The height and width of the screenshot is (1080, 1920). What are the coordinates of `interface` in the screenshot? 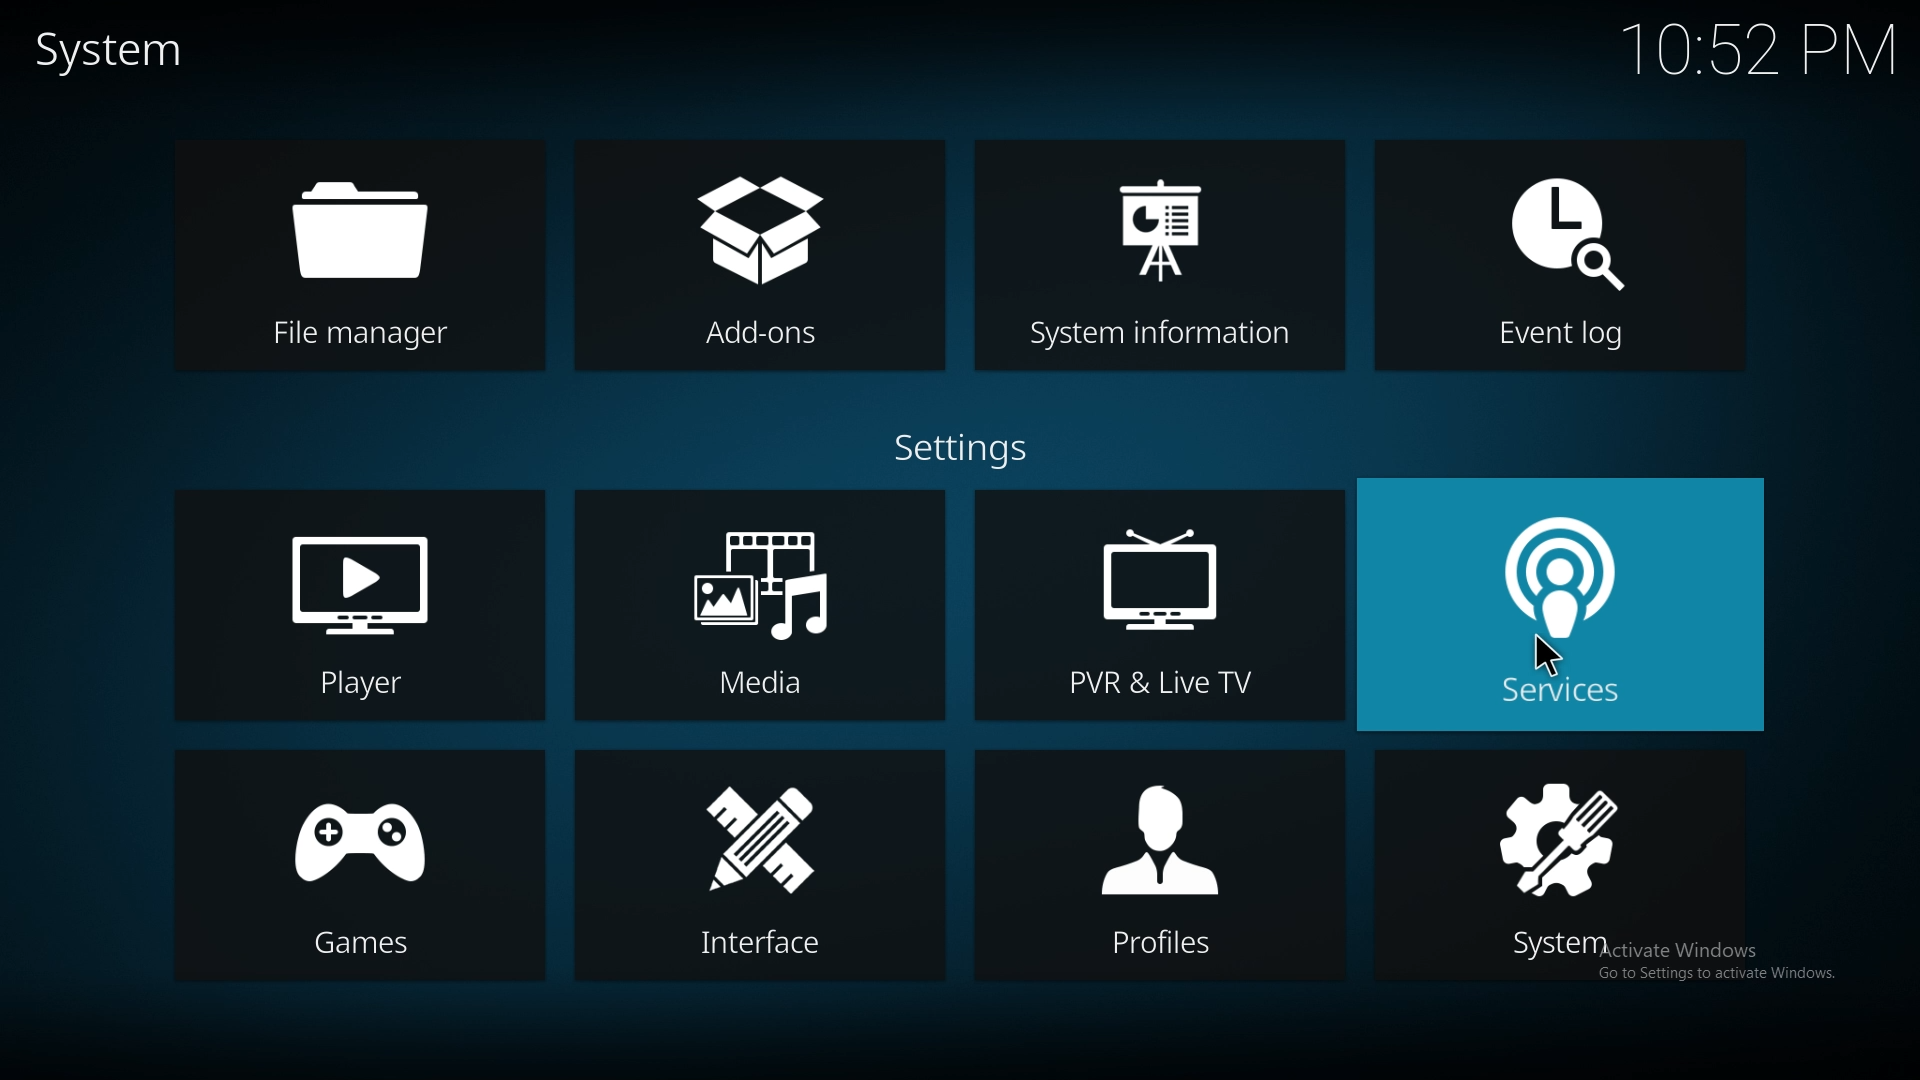 It's located at (759, 865).